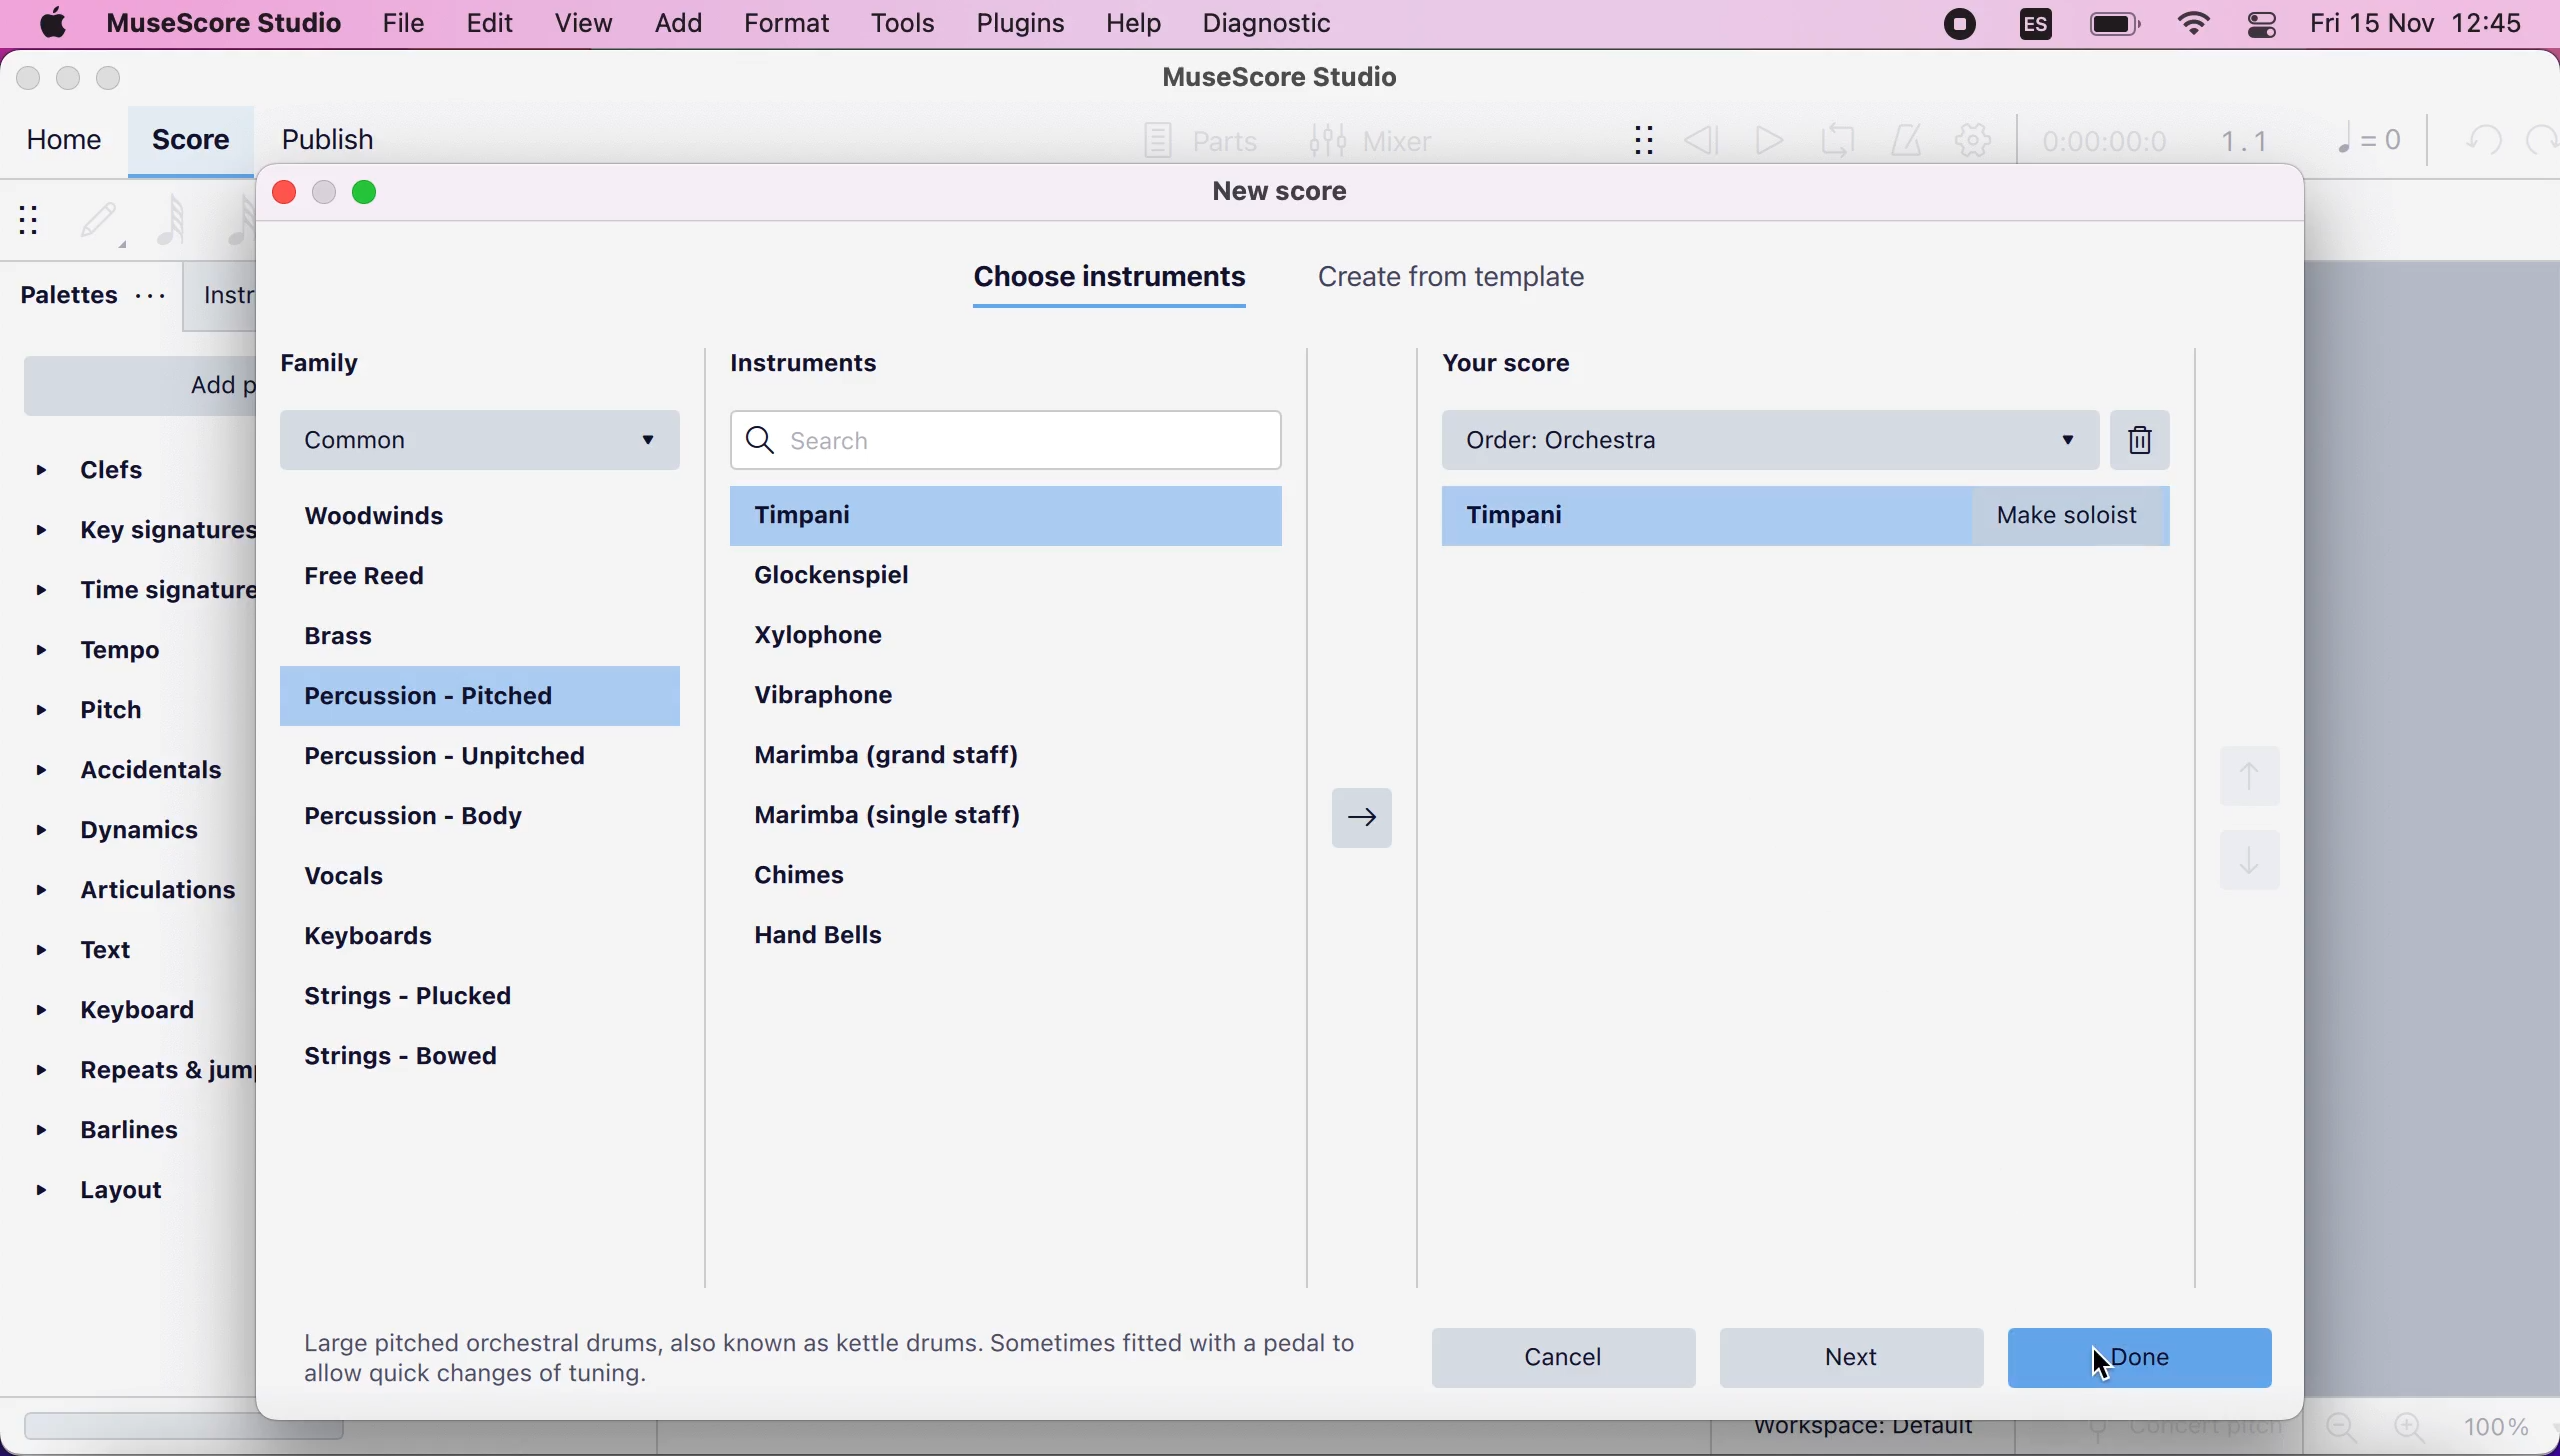 This screenshot has height=1456, width=2560. What do you see at coordinates (2154, 441) in the screenshot?
I see `delete` at bounding box center [2154, 441].